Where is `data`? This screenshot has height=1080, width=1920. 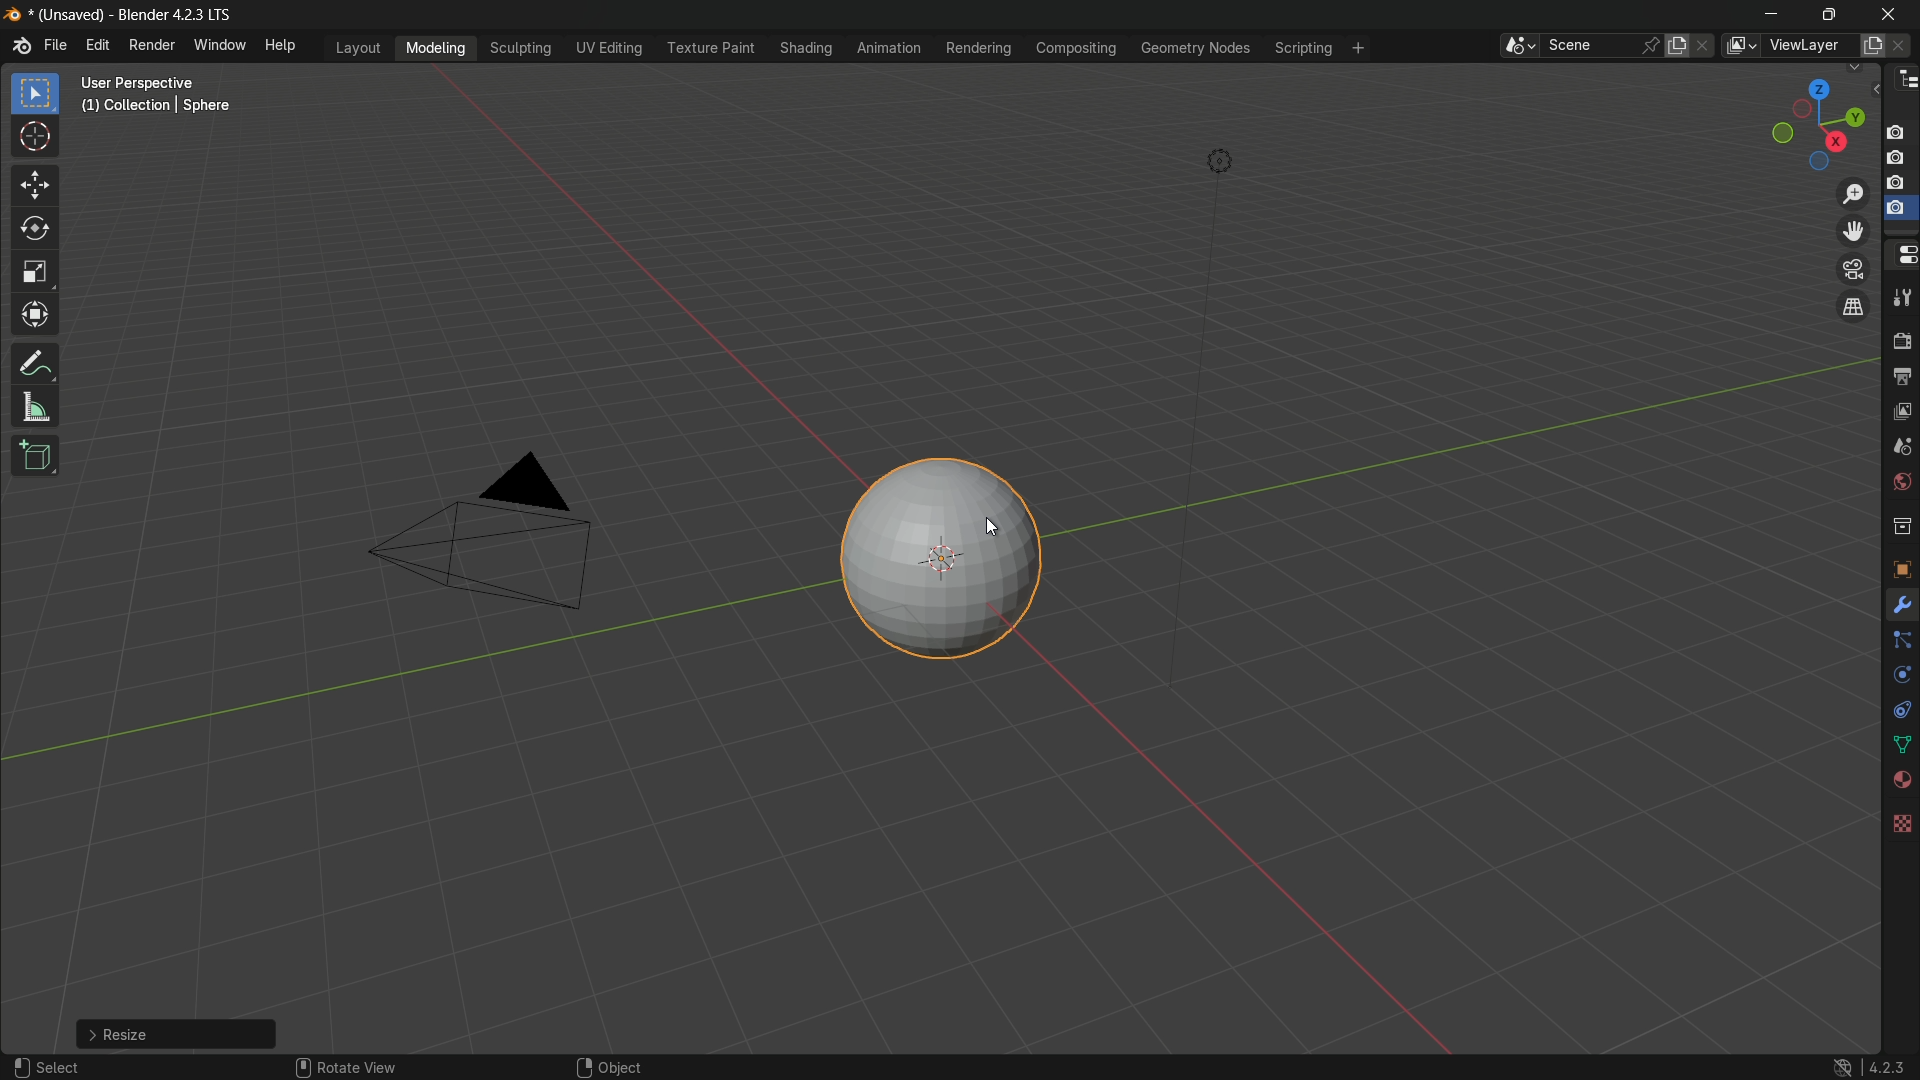 data is located at coordinates (1900, 743).